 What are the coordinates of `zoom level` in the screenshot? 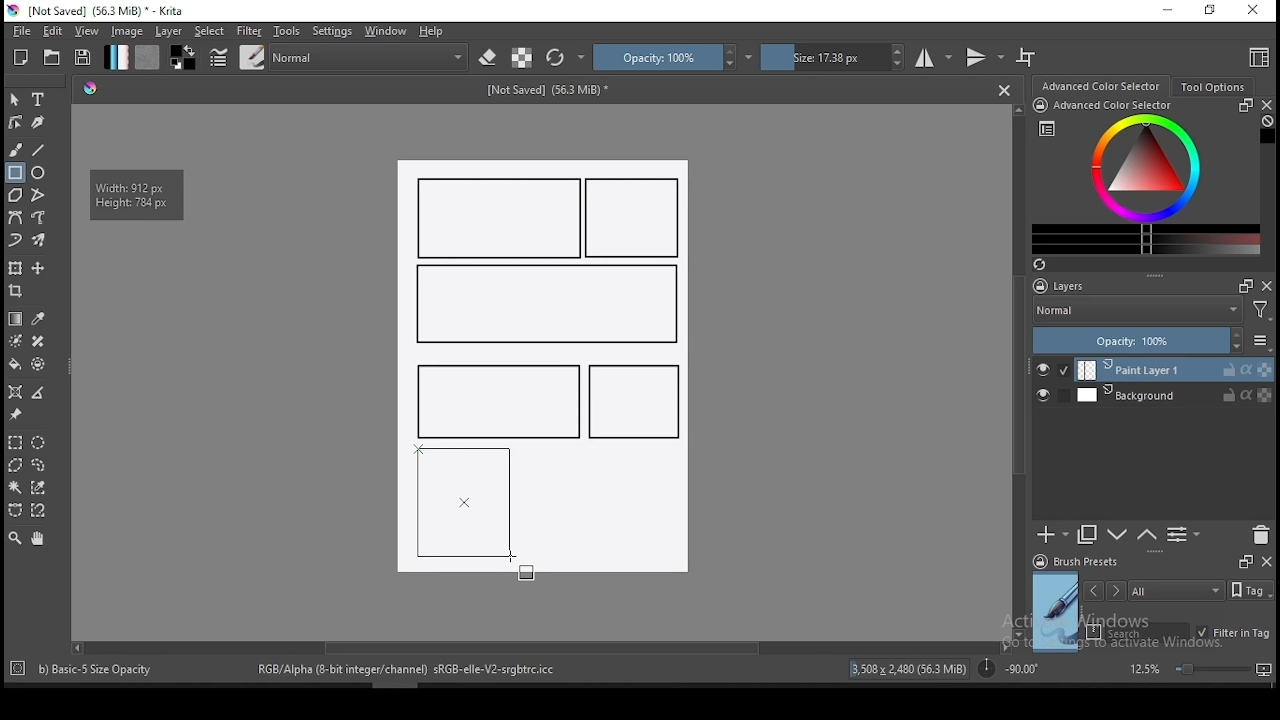 It's located at (1200, 668).